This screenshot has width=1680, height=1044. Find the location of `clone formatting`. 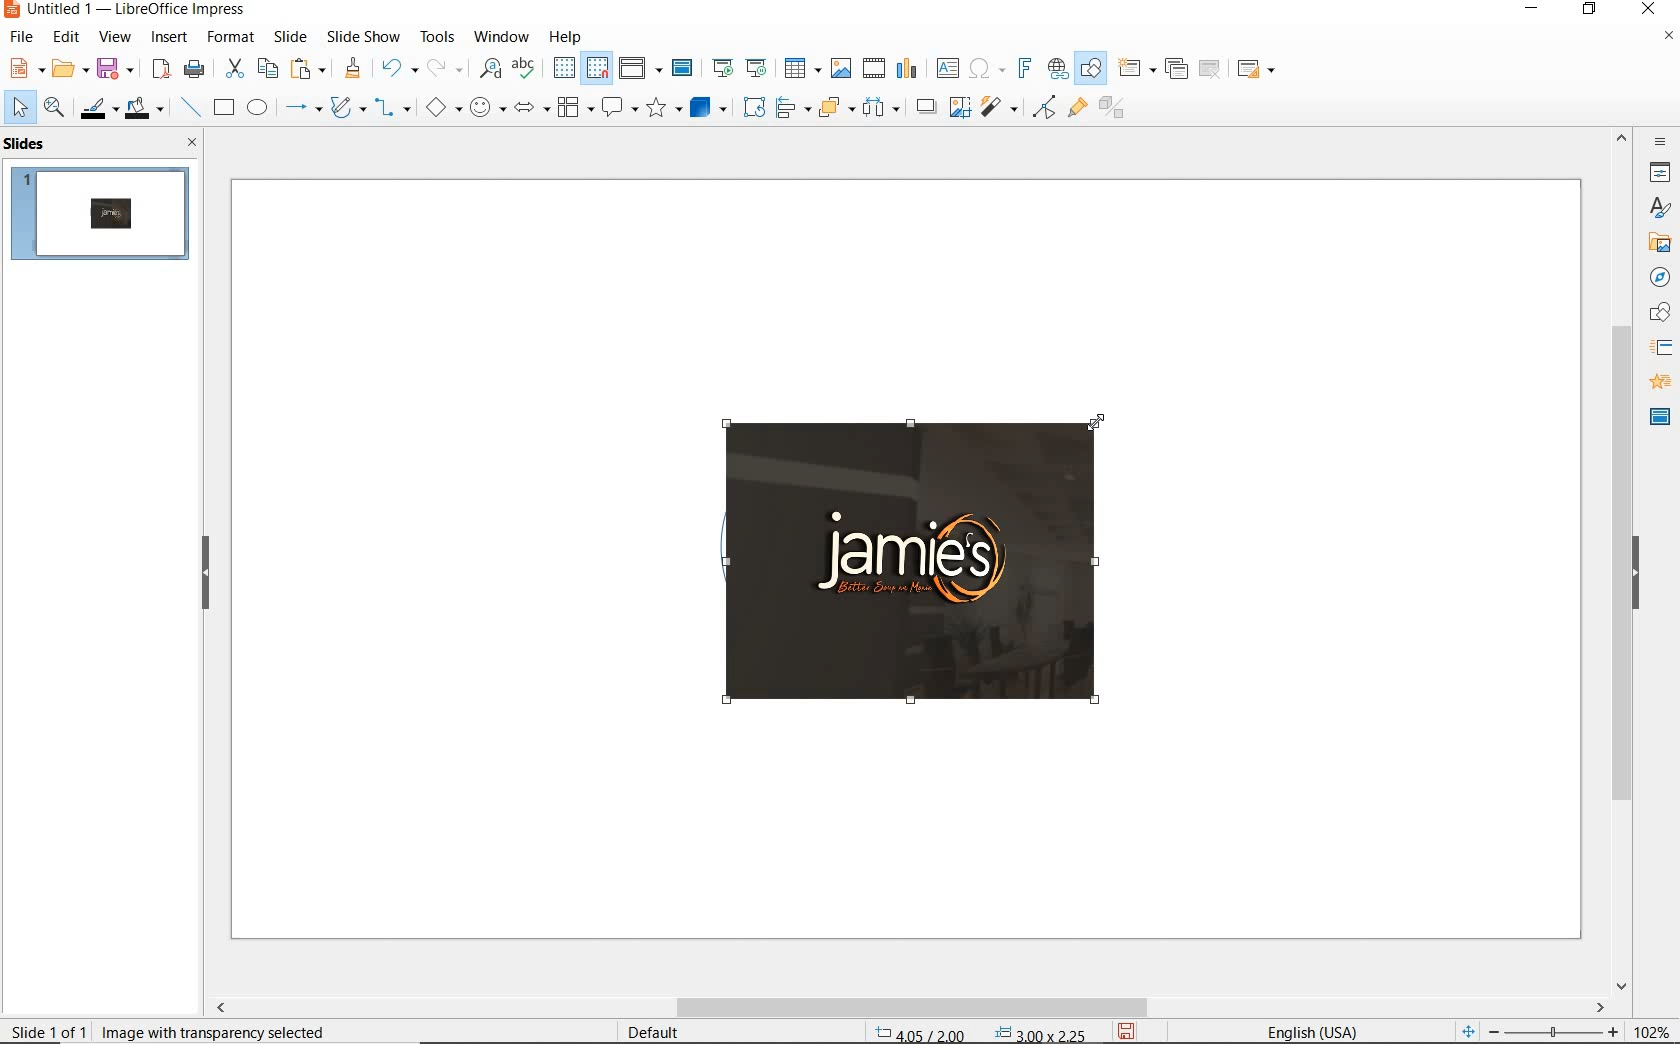

clone formatting is located at coordinates (353, 69).